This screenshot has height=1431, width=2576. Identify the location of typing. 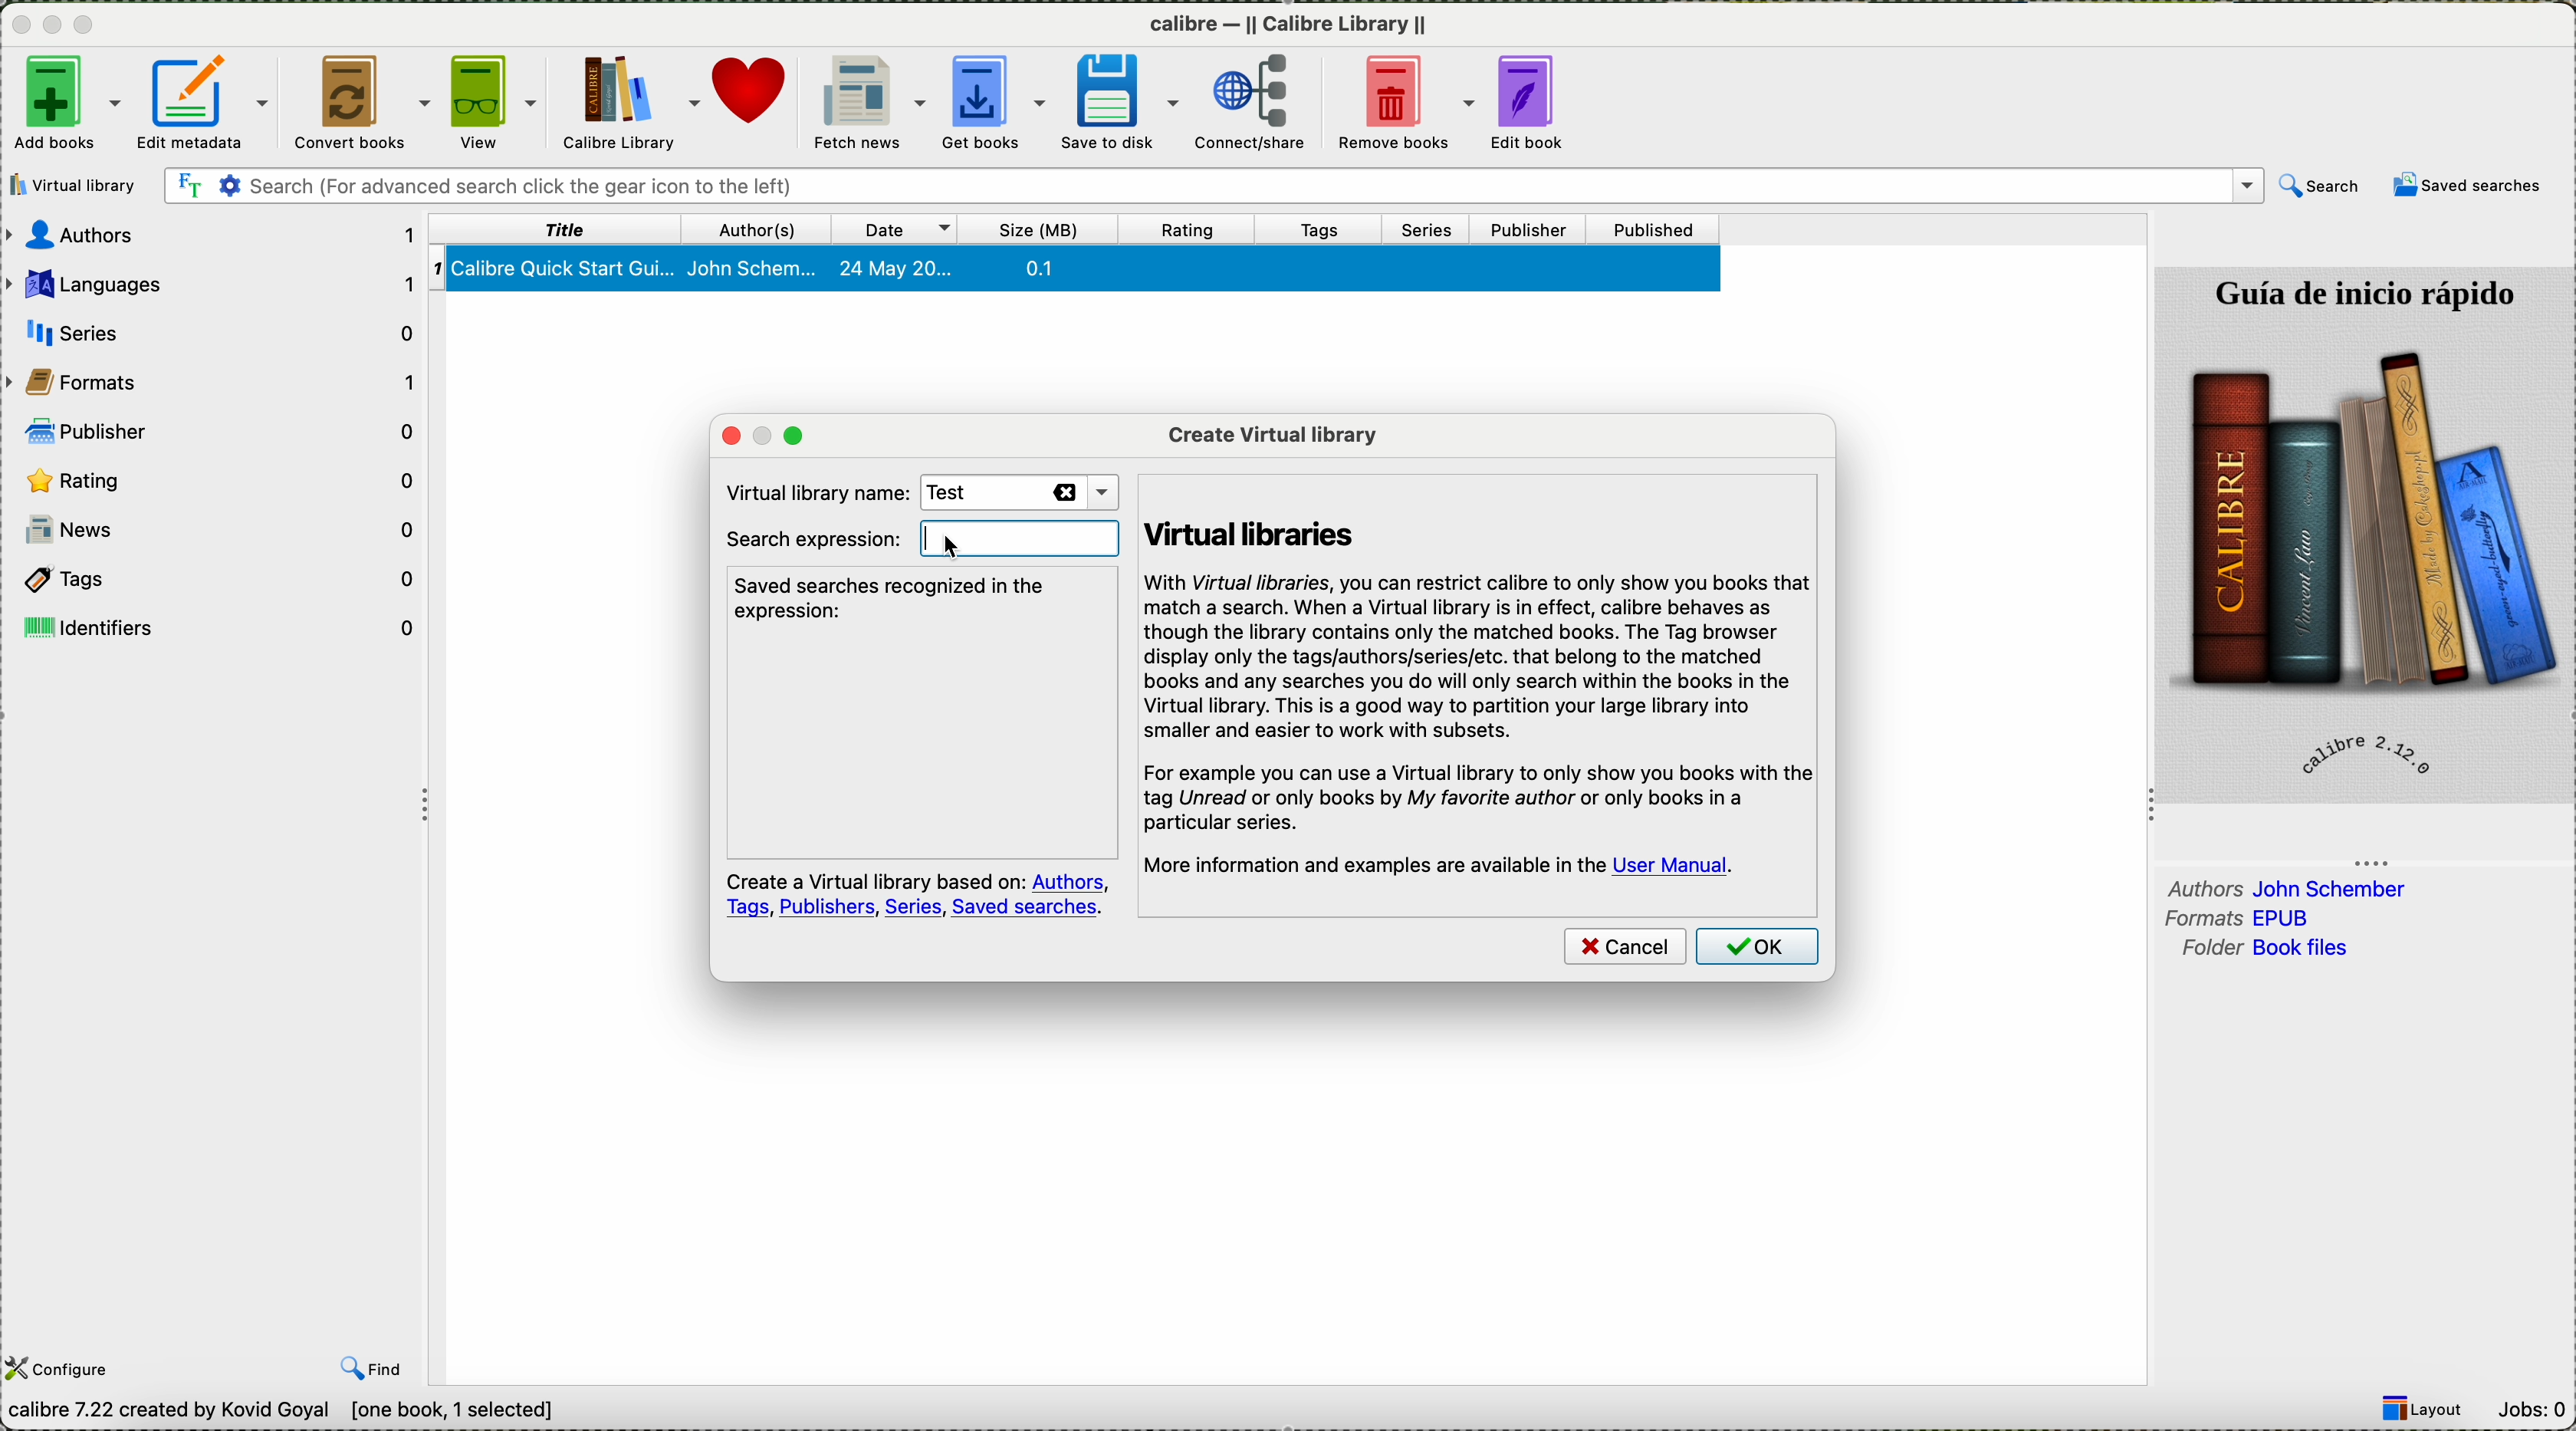
(969, 541).